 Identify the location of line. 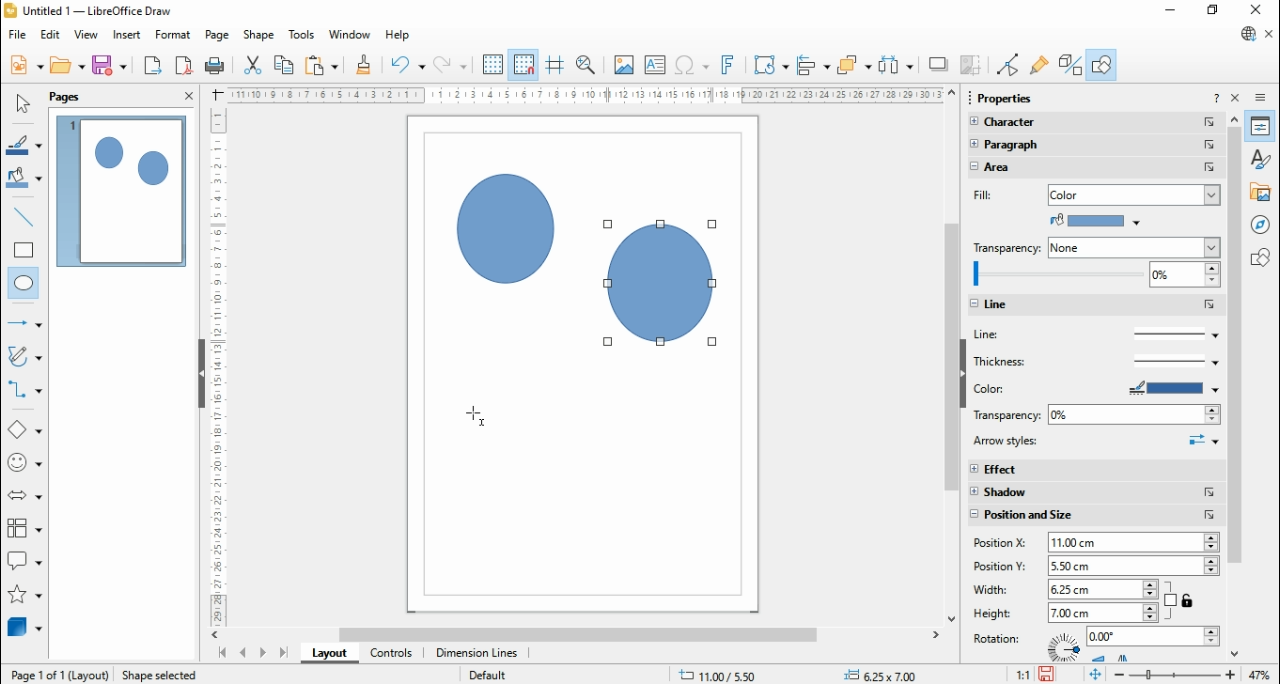
(1096, 305).